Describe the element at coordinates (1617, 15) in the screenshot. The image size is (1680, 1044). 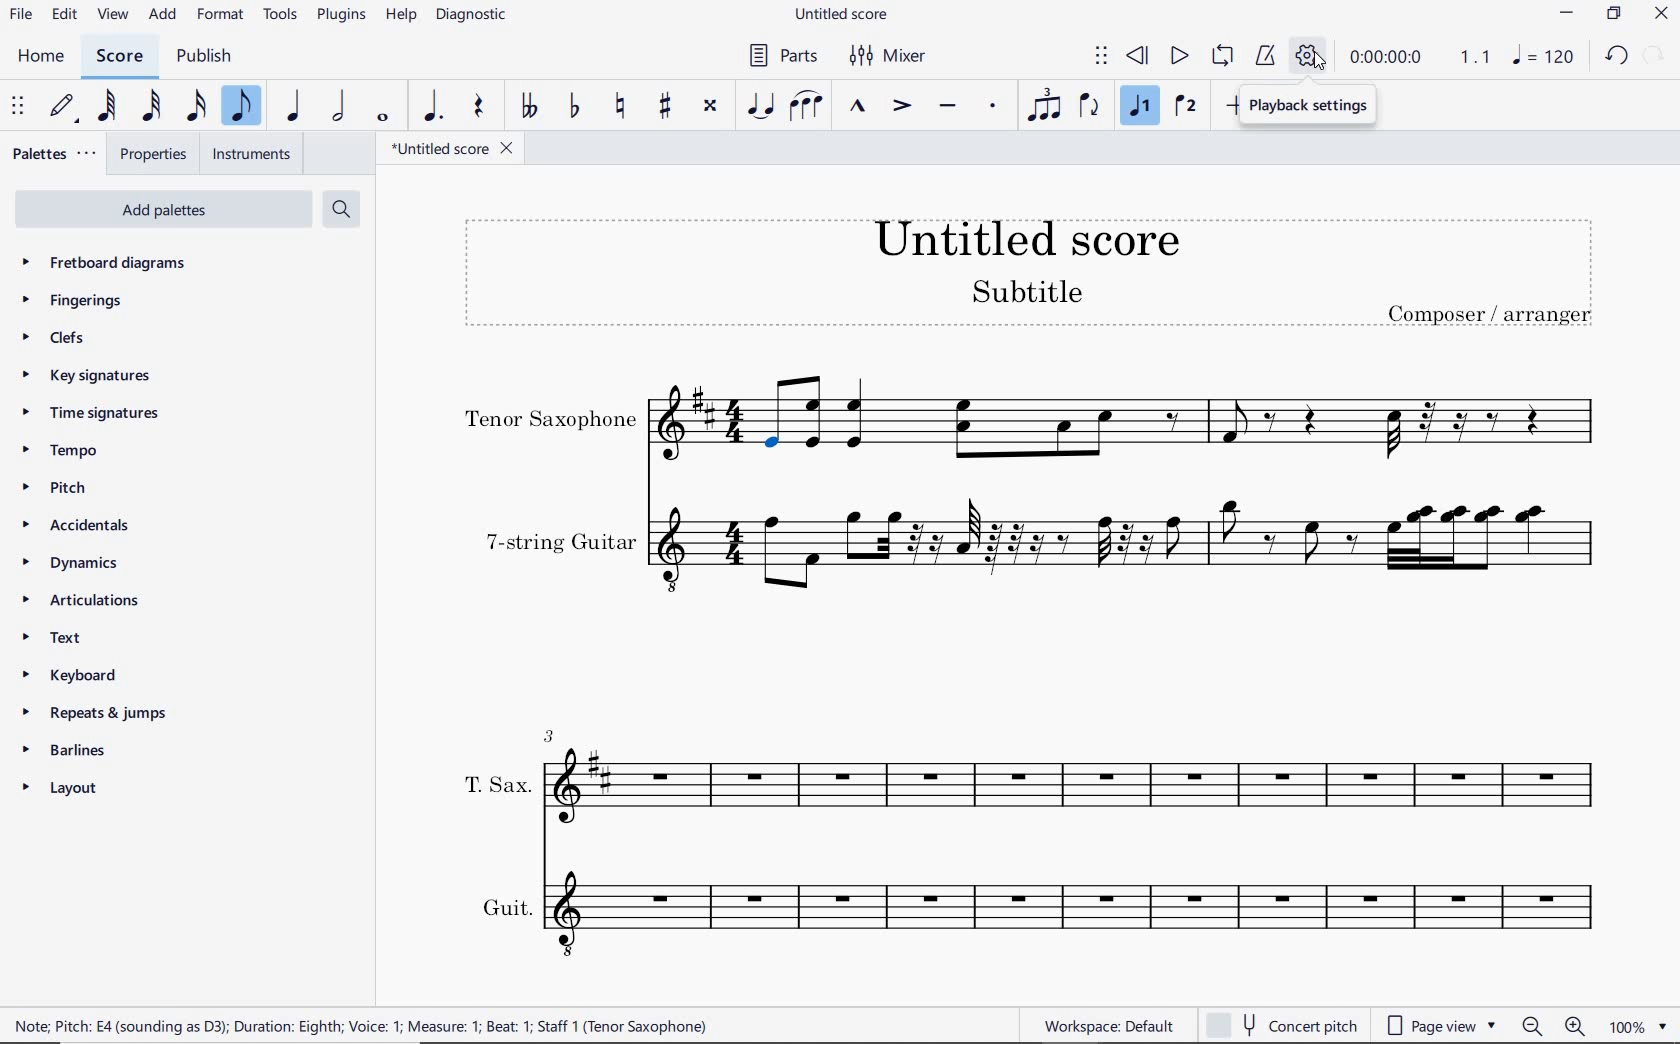
I see `RESTORE DOWN` at that location.